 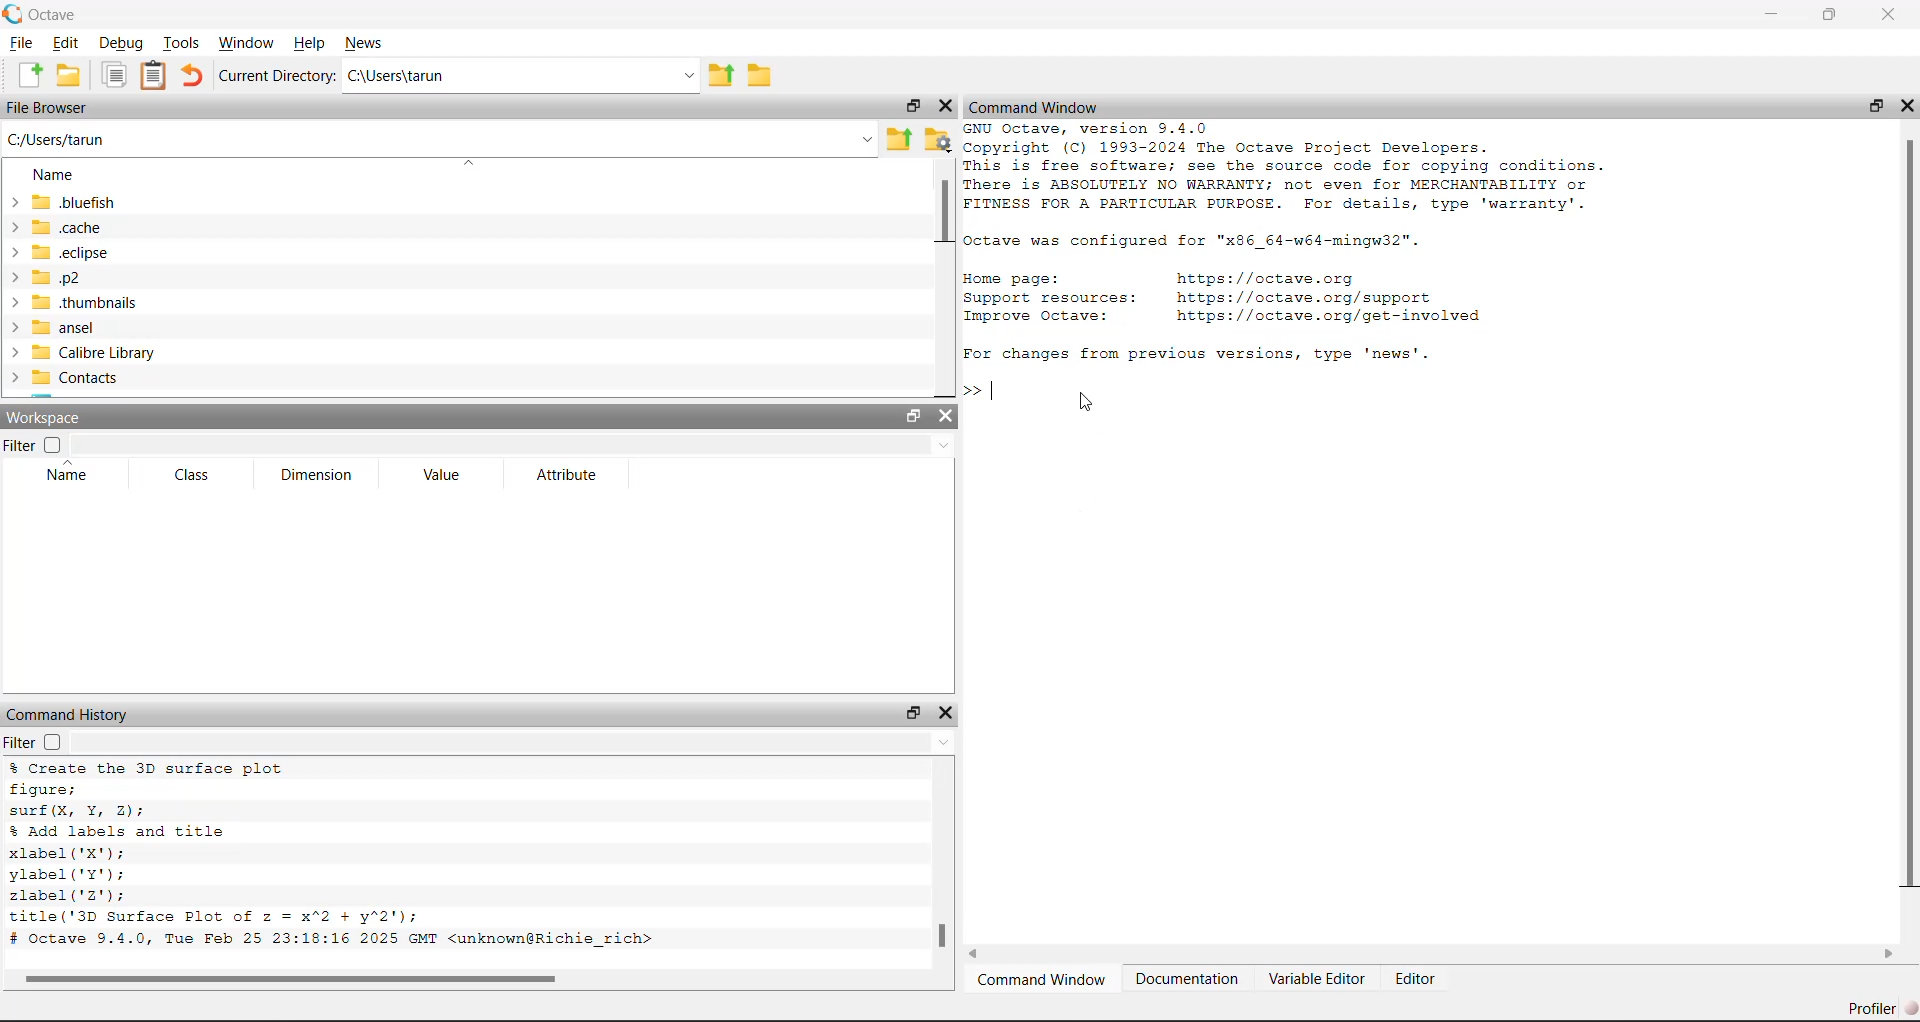 What do you see at coordinates (937, 139) in the screenshot?
I see `Folder Settings` at bounding box center [937, 139].